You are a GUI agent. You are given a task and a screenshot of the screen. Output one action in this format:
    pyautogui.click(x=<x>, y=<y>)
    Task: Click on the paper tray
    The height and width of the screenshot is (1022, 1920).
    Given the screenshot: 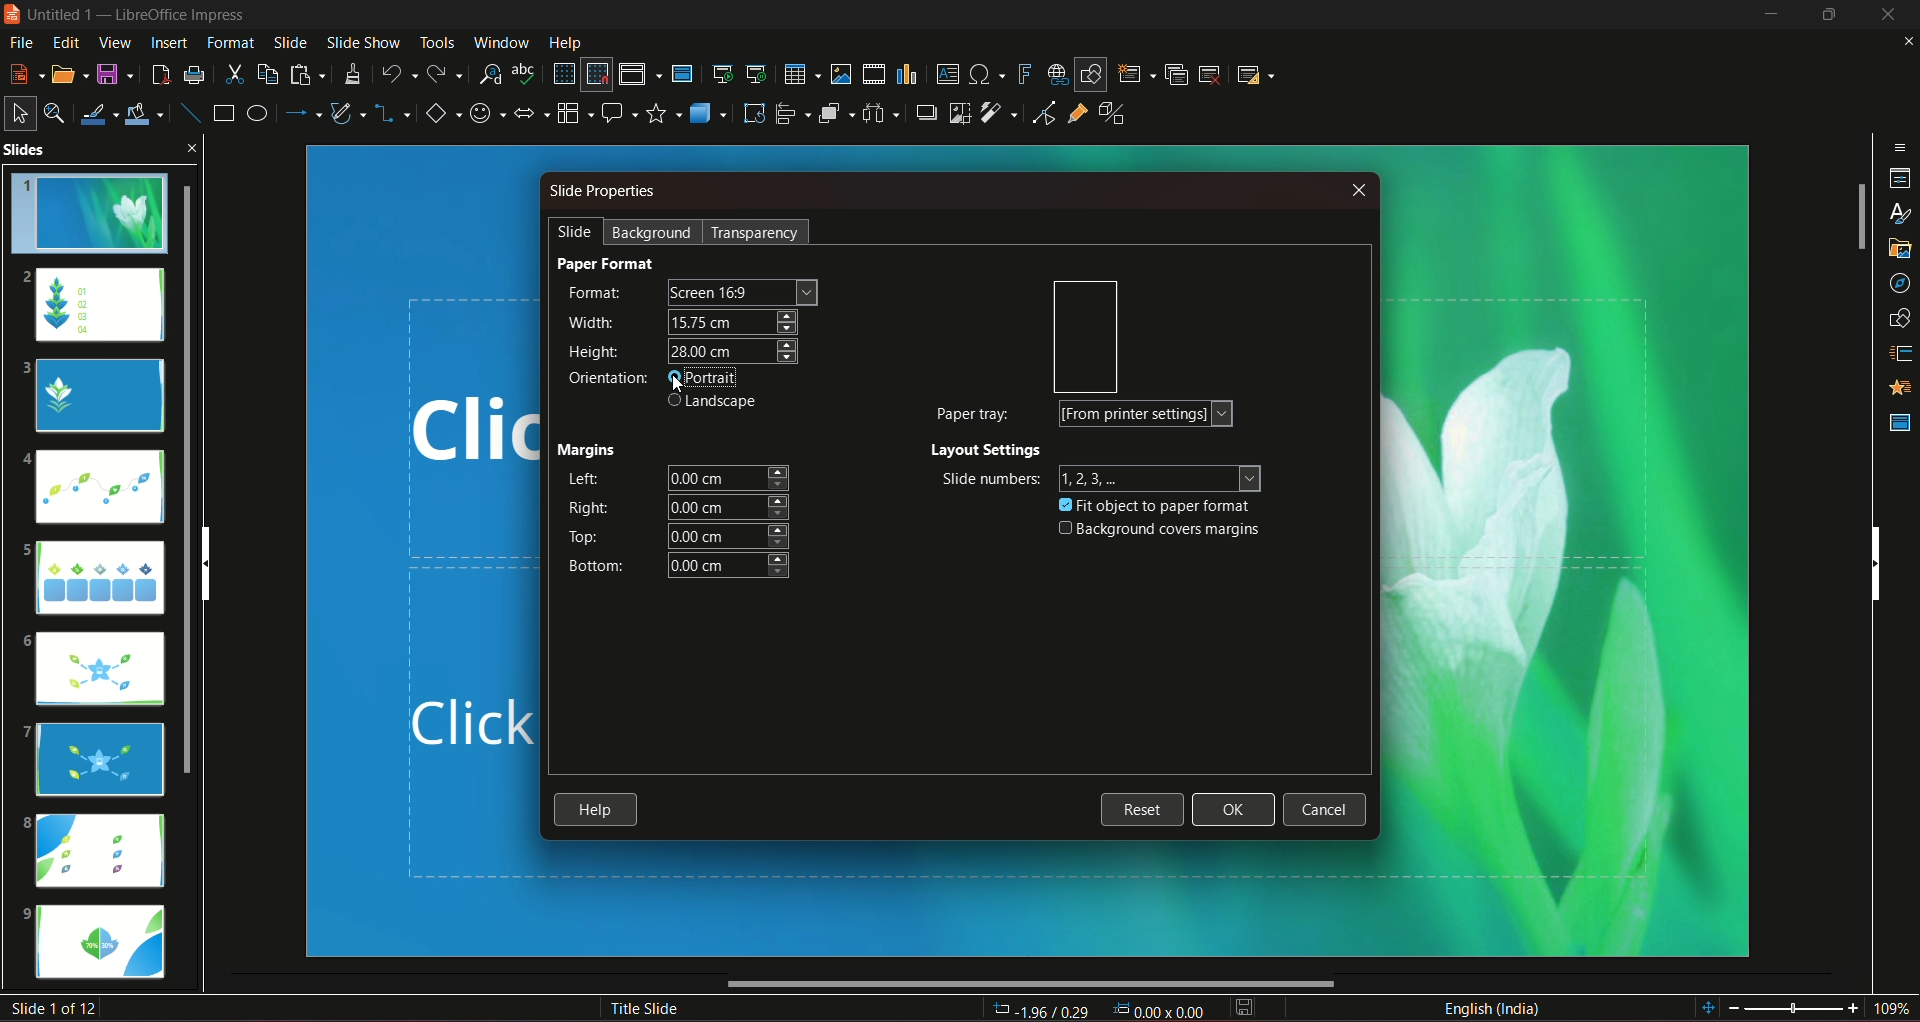 What is the action you would take?
    pyautogui.click(x=972, y=412)
    